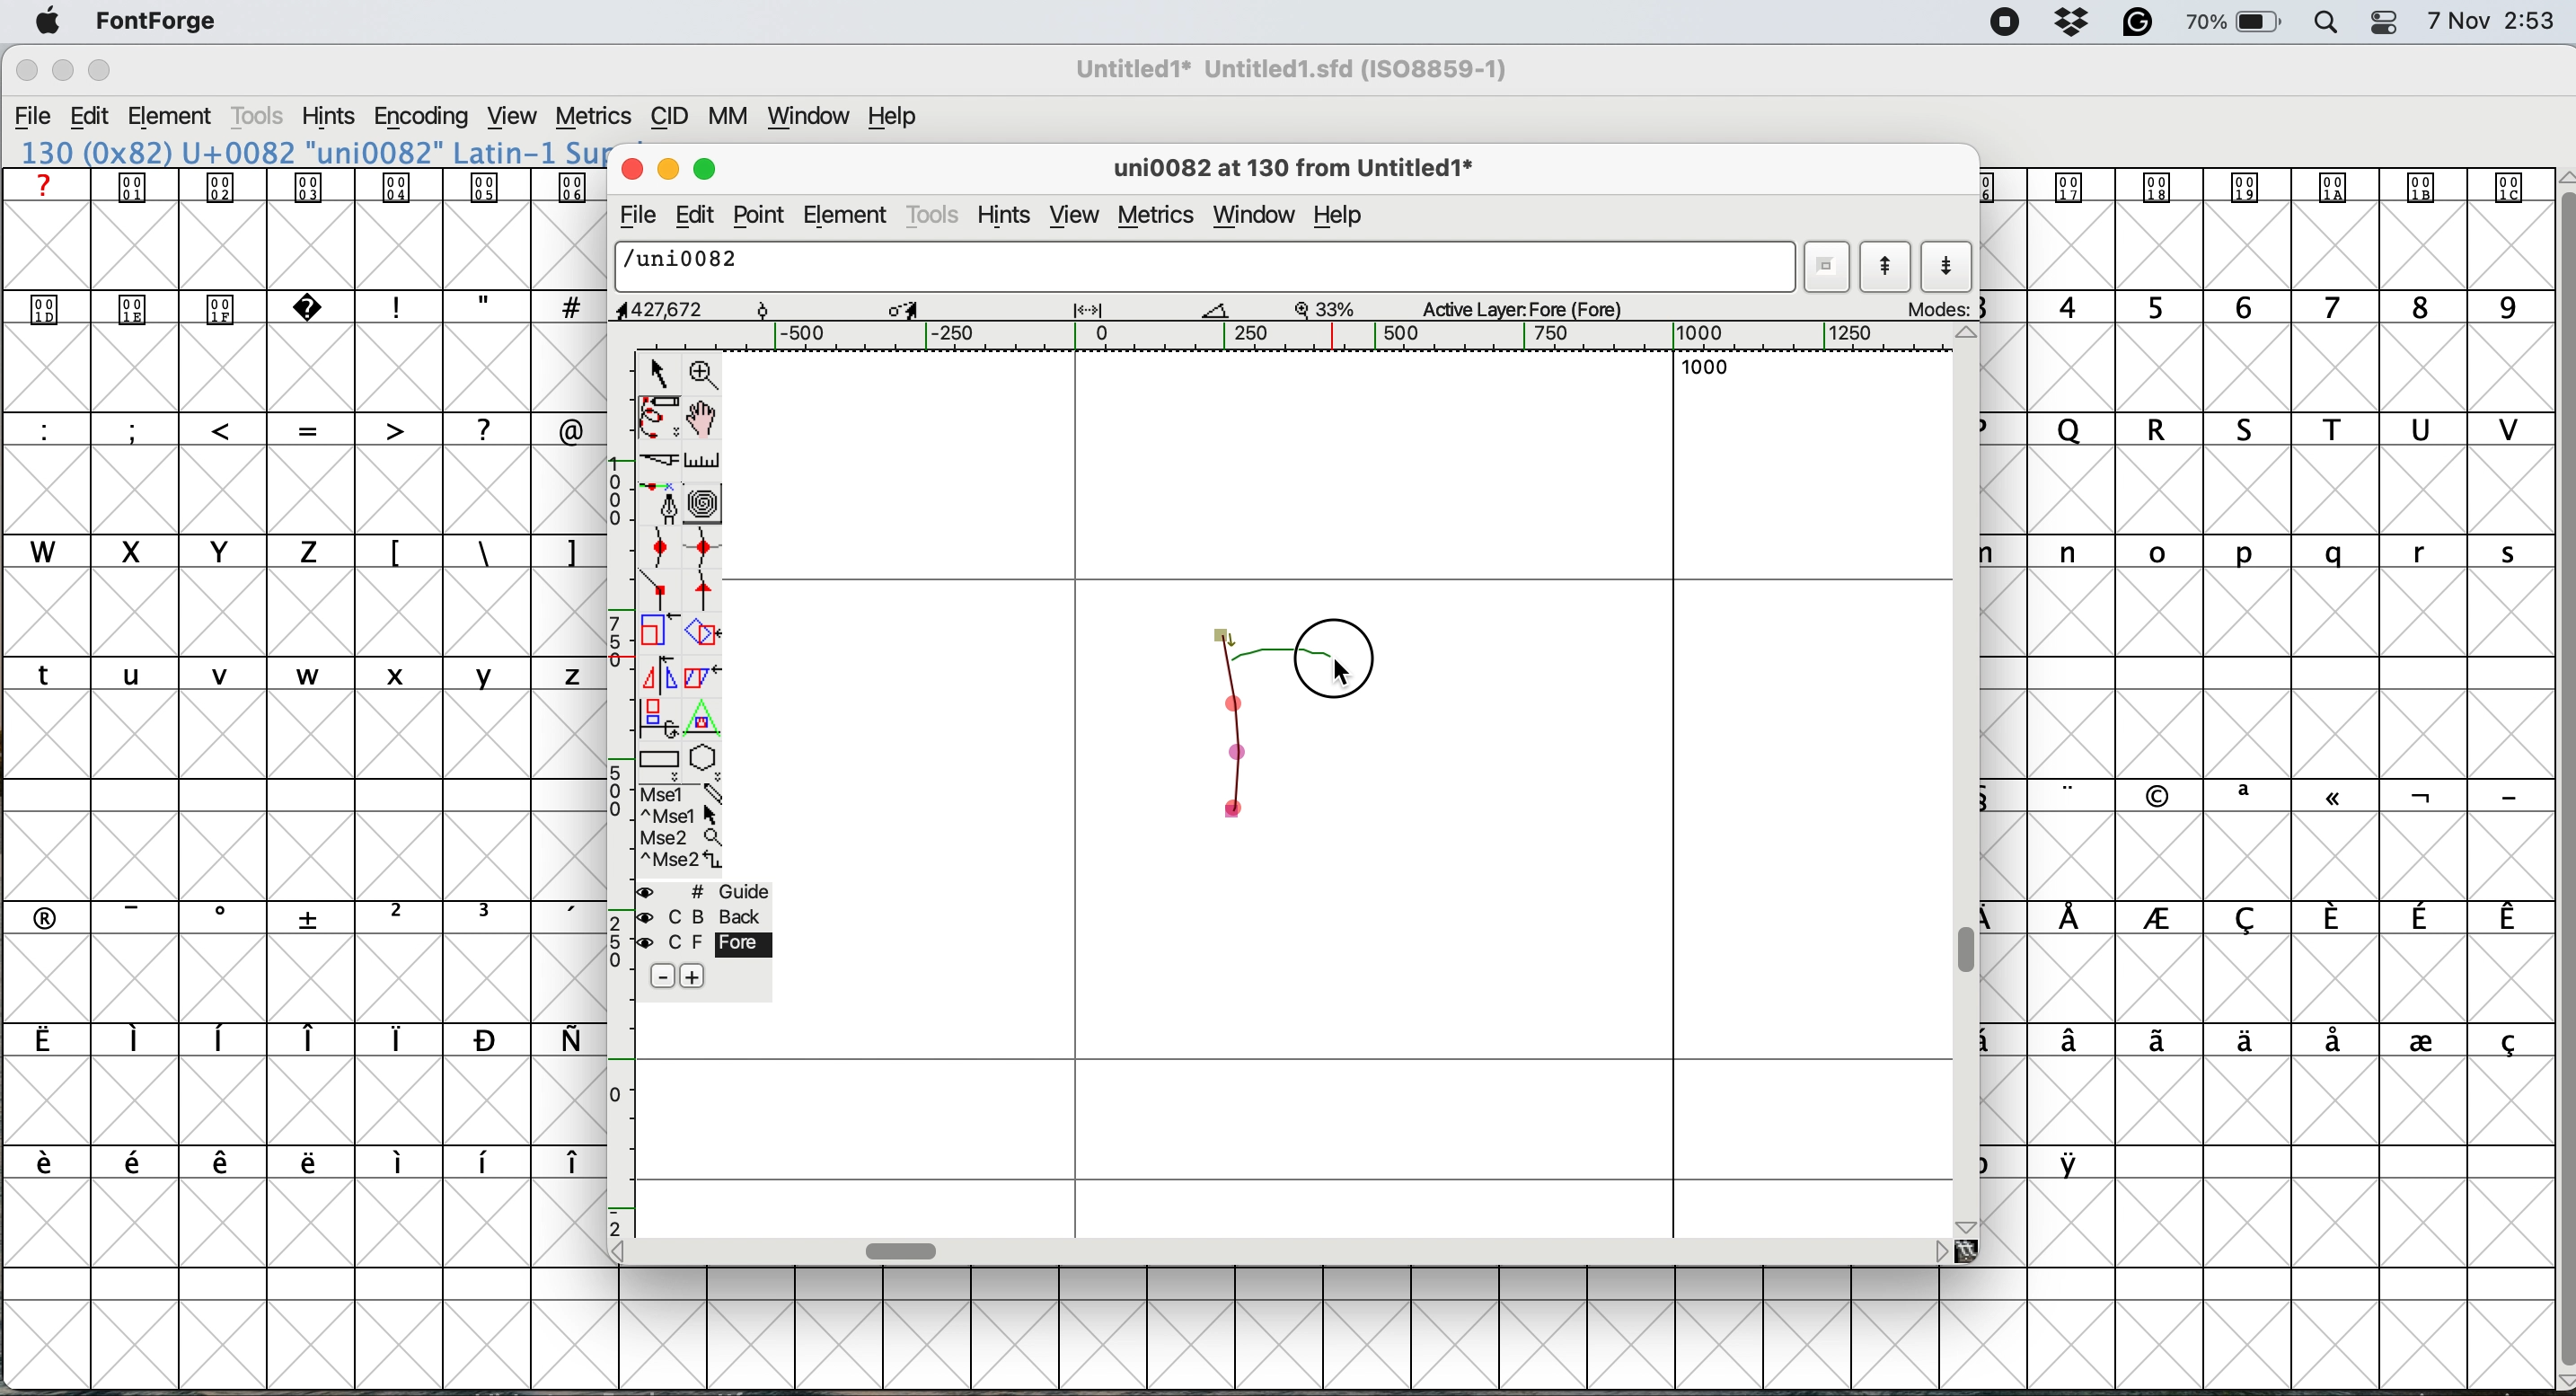 The image size is (2576, 1396). Describe the element at coordinates (663, 550) in the screenshot. I see `add a curve point` at that location.